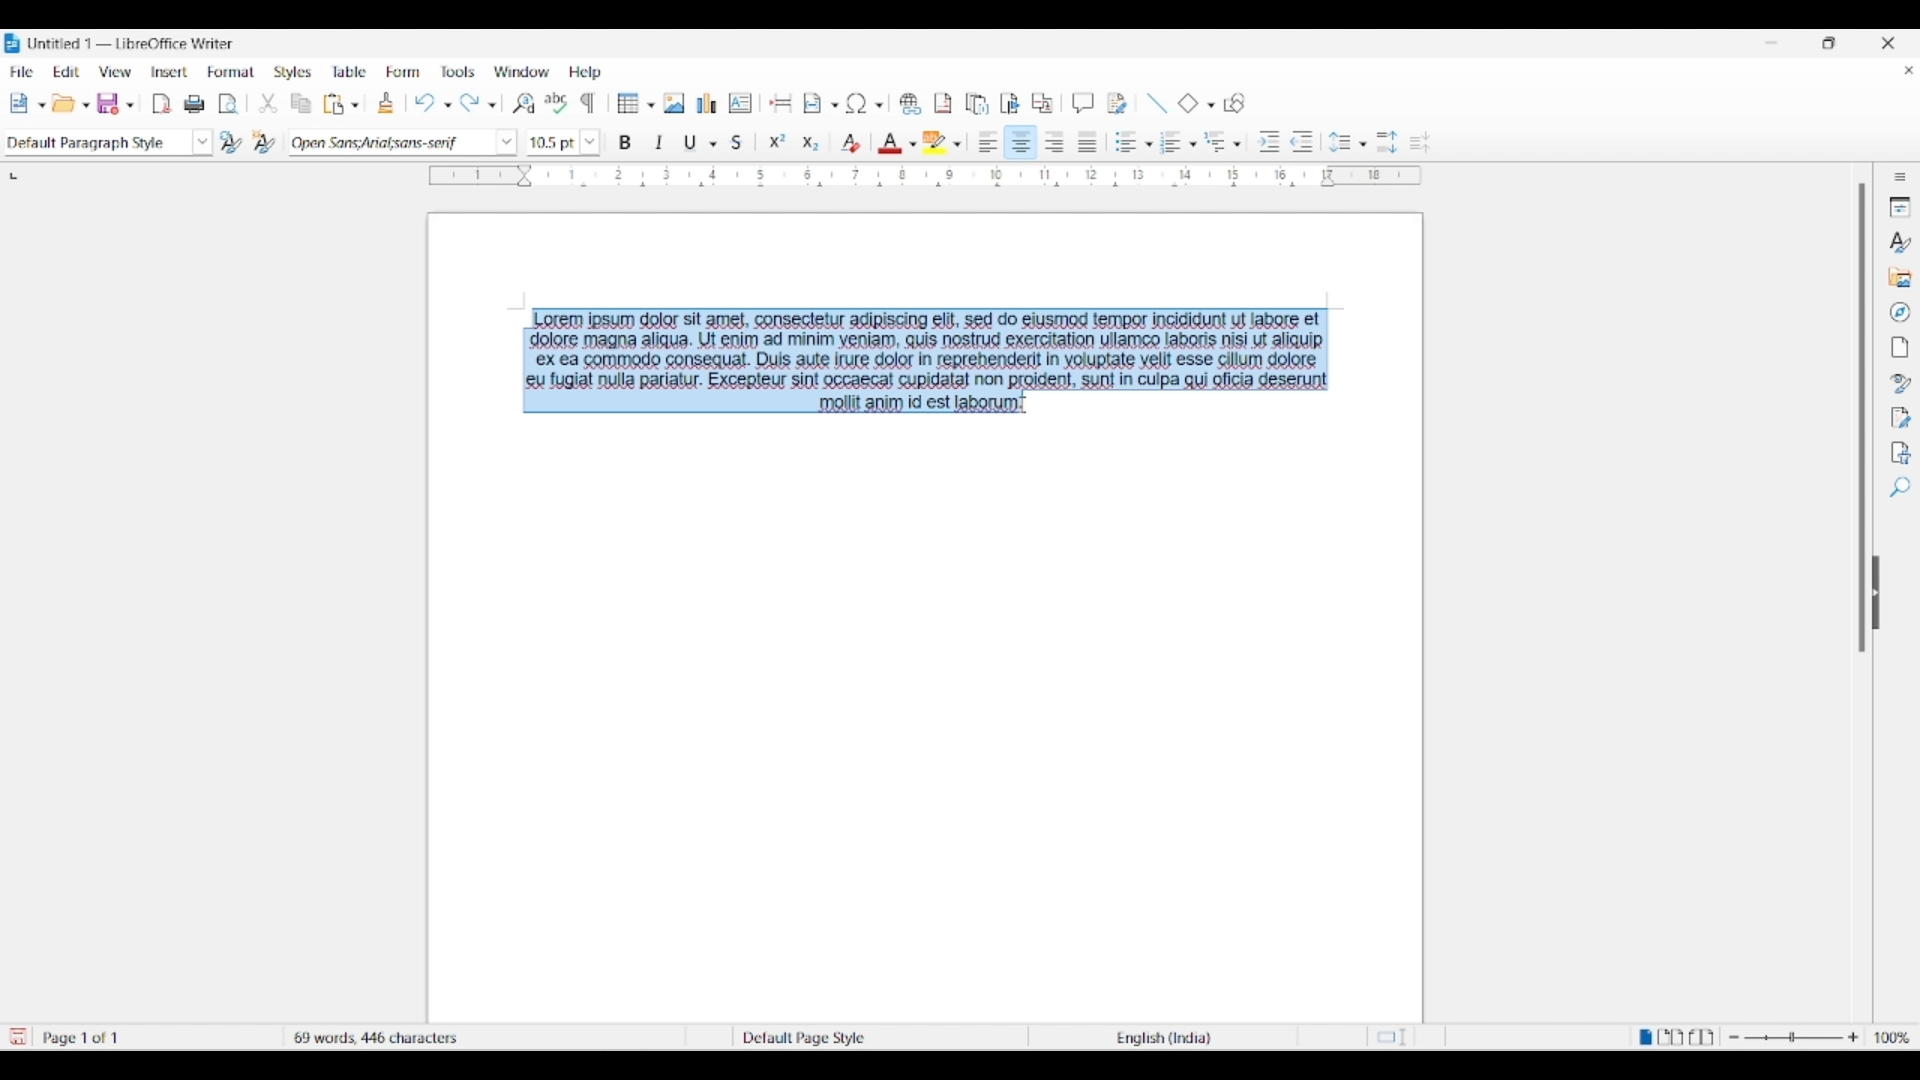 The height and width of the screenshot is (1080, 1920). I want to click on Insert cross reference, so click(1042, 102).